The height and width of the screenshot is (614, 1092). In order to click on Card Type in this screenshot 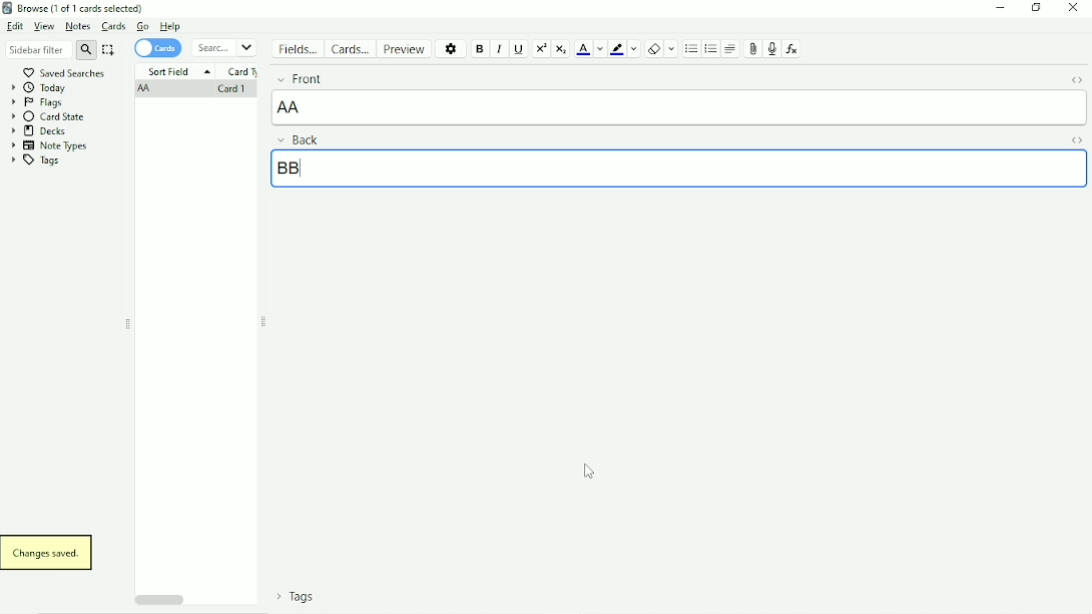, I will do `click(243, 72)`.